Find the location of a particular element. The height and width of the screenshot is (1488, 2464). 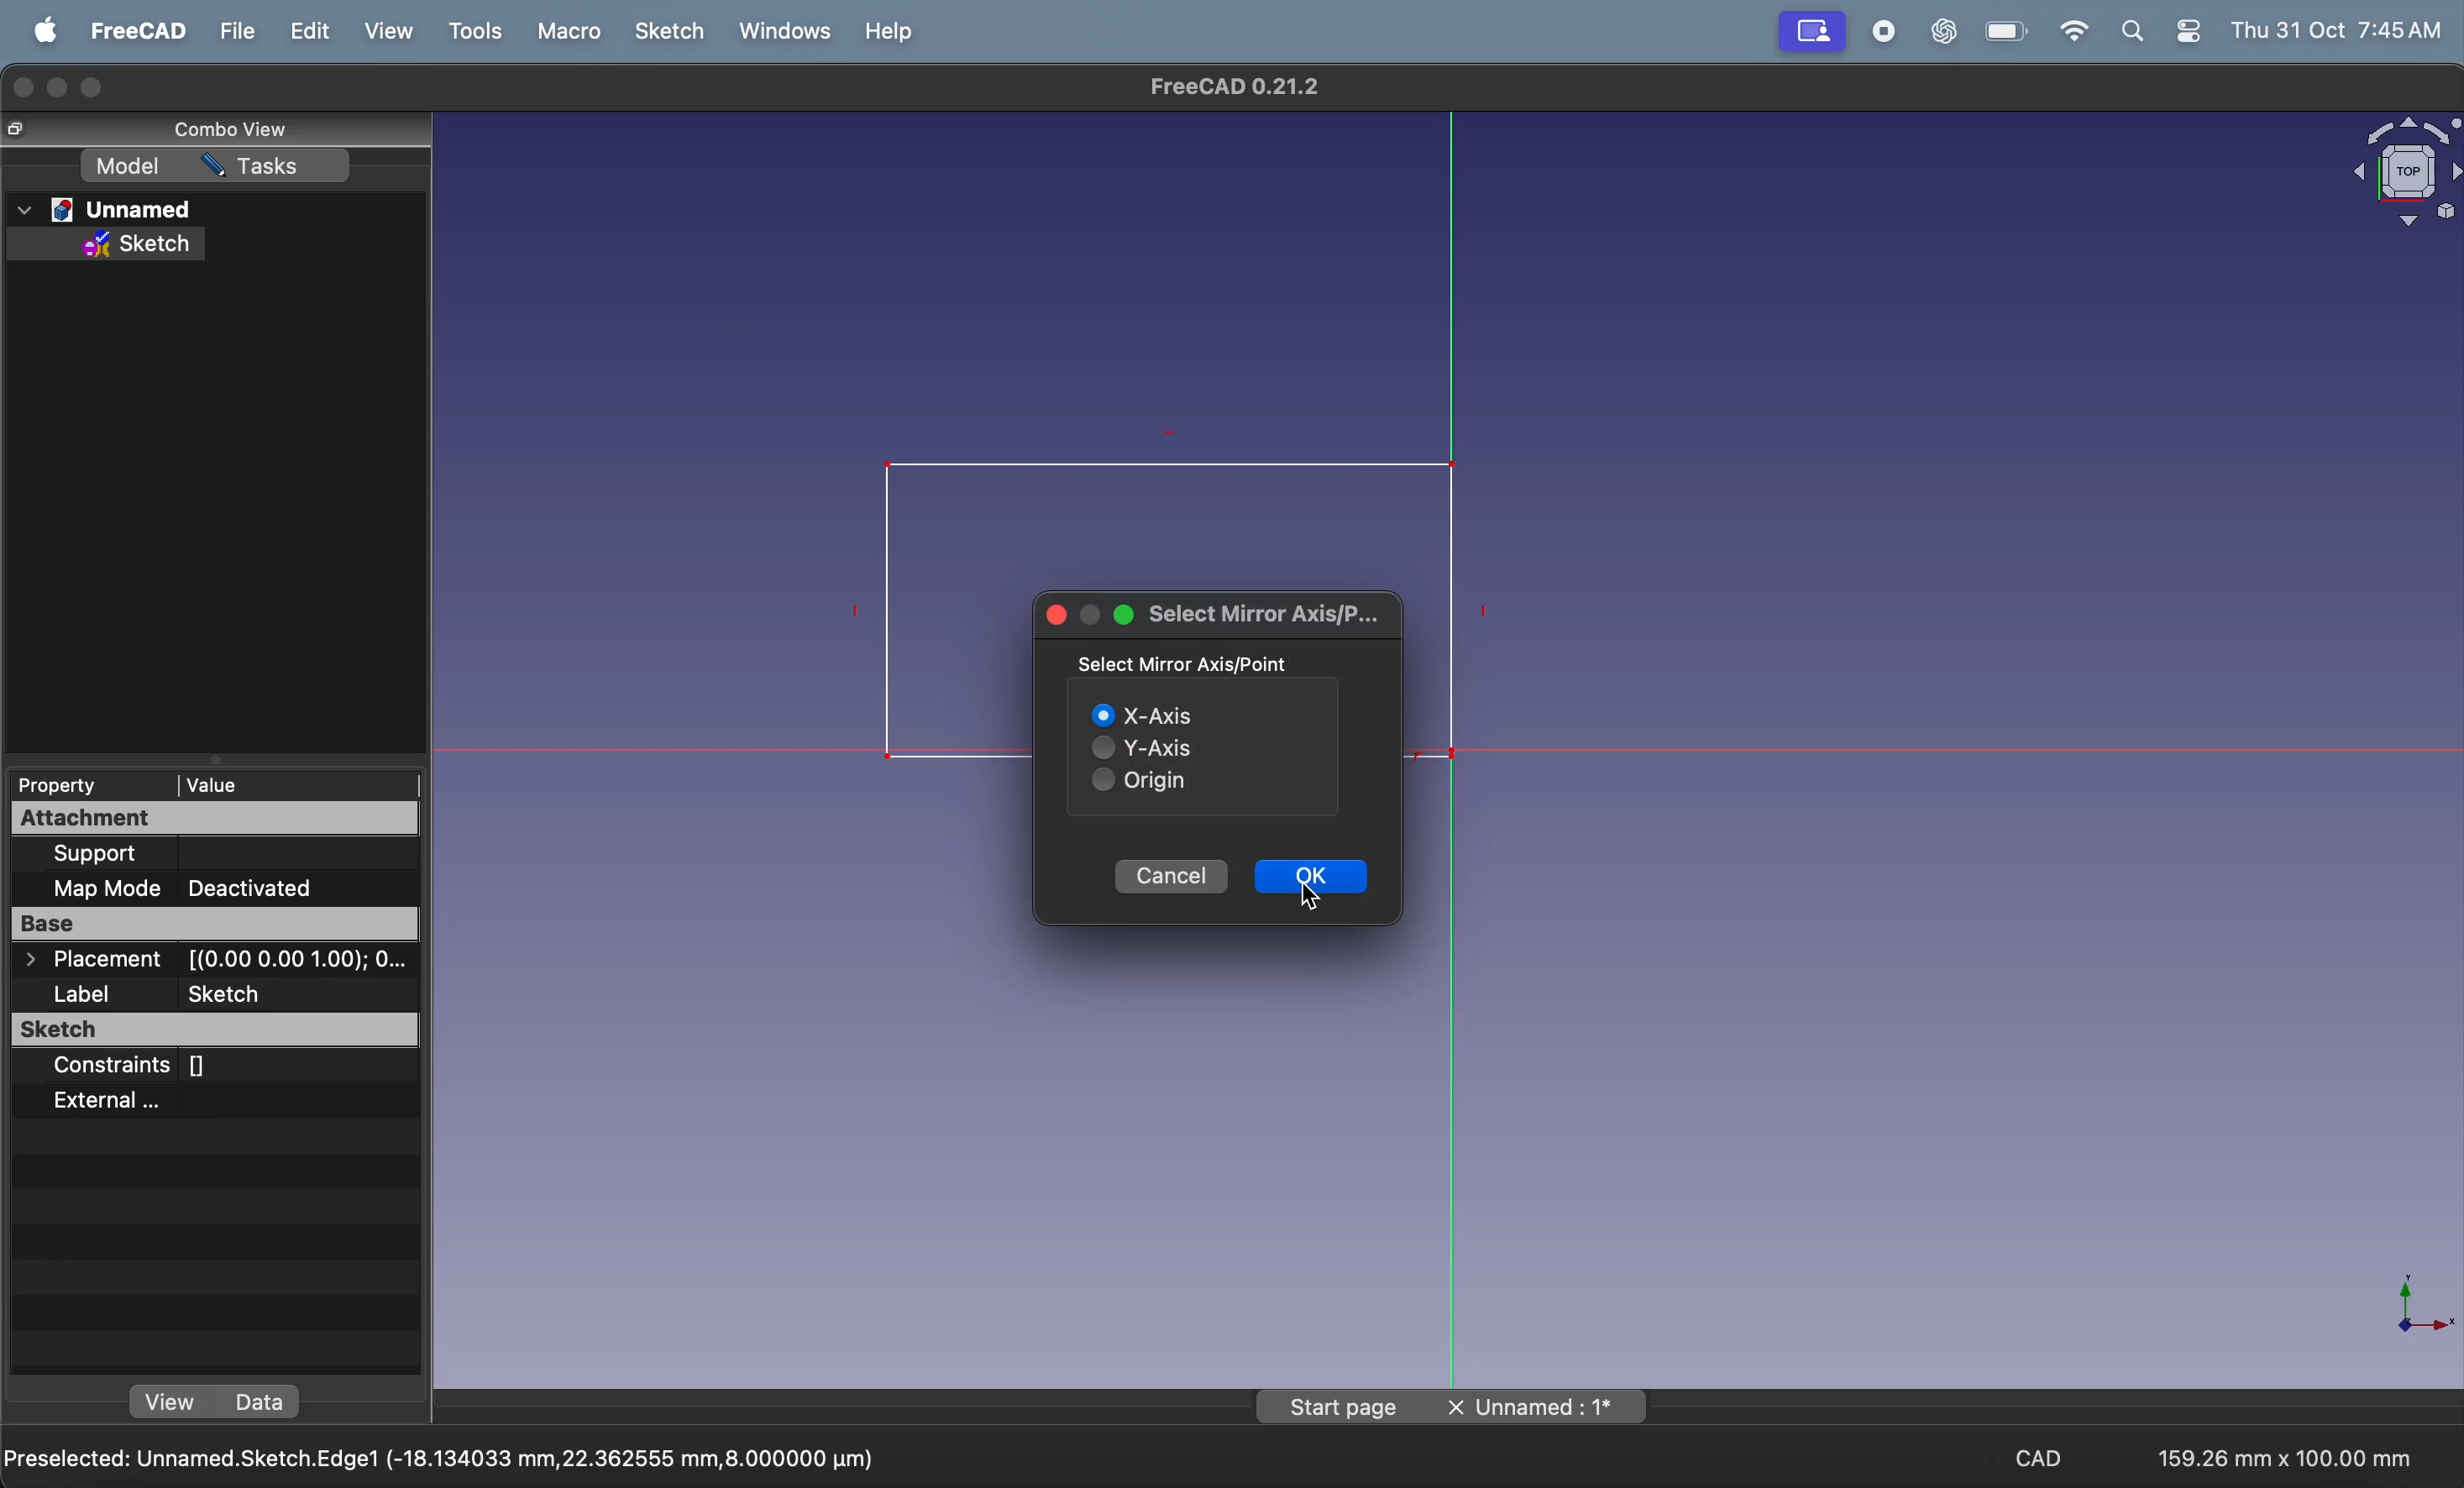

model is located at coordinates (136, 169).